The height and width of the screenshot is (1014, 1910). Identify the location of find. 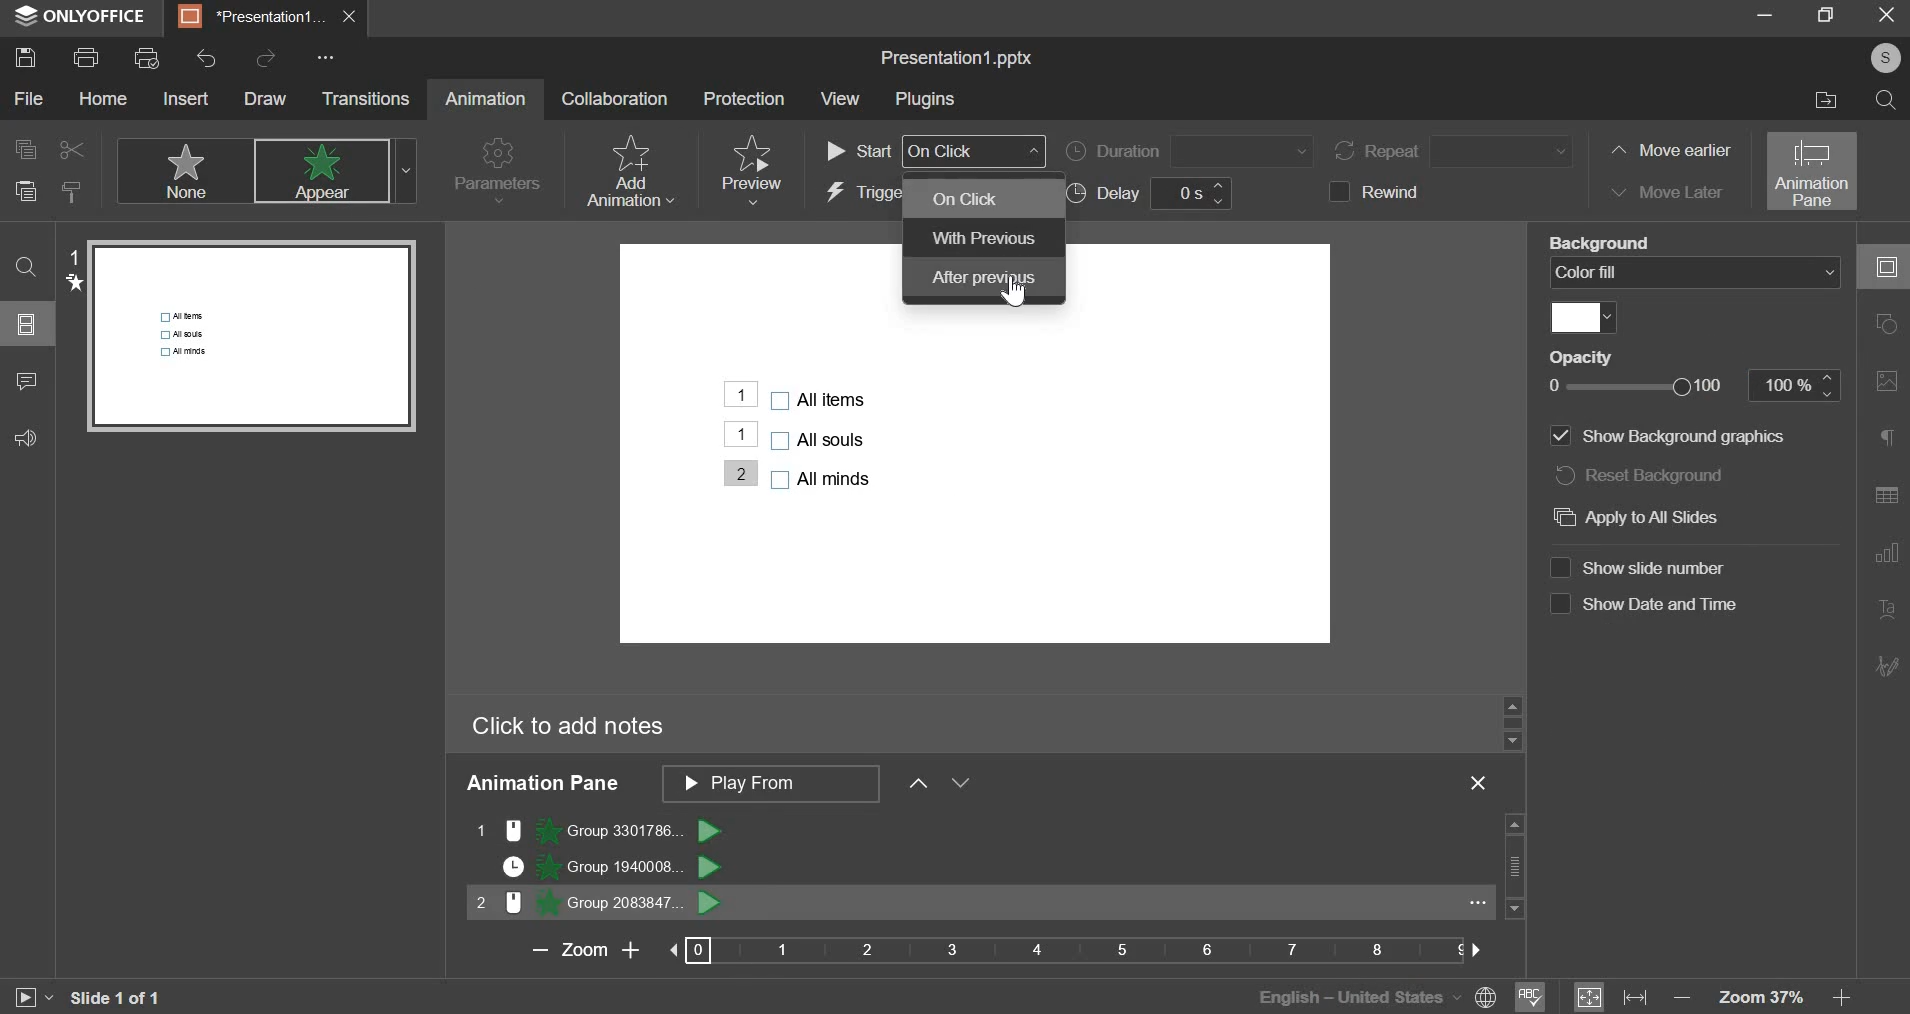
(26, 267).